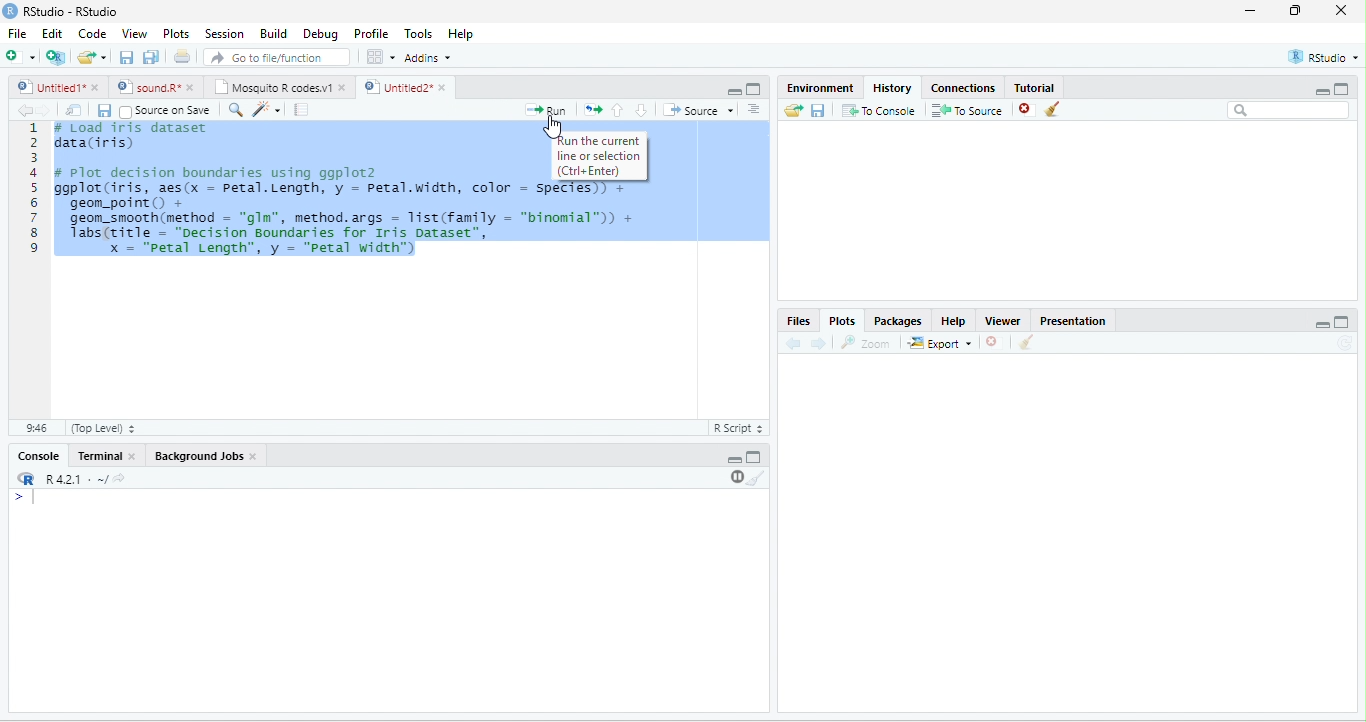 The height and width of the screenshot is (722, 1366). Describe the element at coordinates (275, 34) in the screenshot. I see `Build` at that location.